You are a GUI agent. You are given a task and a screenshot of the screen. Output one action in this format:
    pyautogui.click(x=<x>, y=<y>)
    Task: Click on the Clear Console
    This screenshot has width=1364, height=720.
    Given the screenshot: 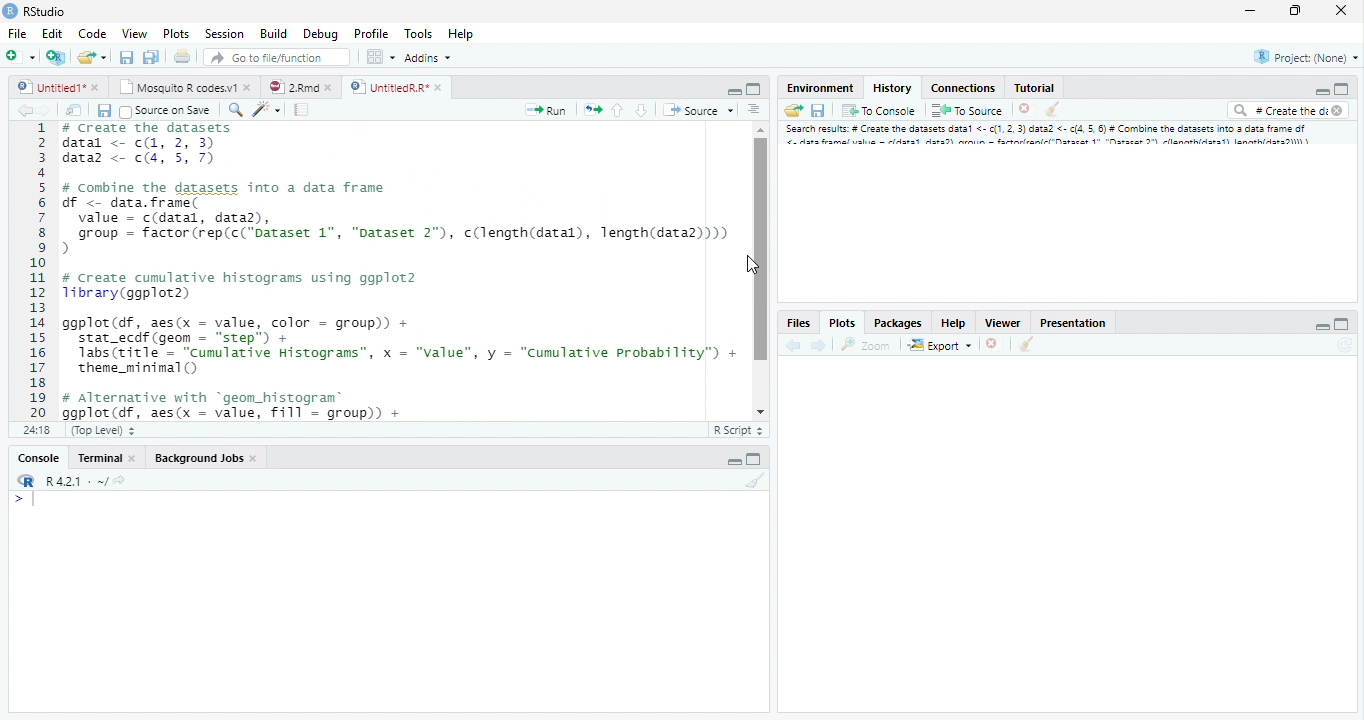 What is the action you would take?
    pyautogui.click(x=760, y=483)
    